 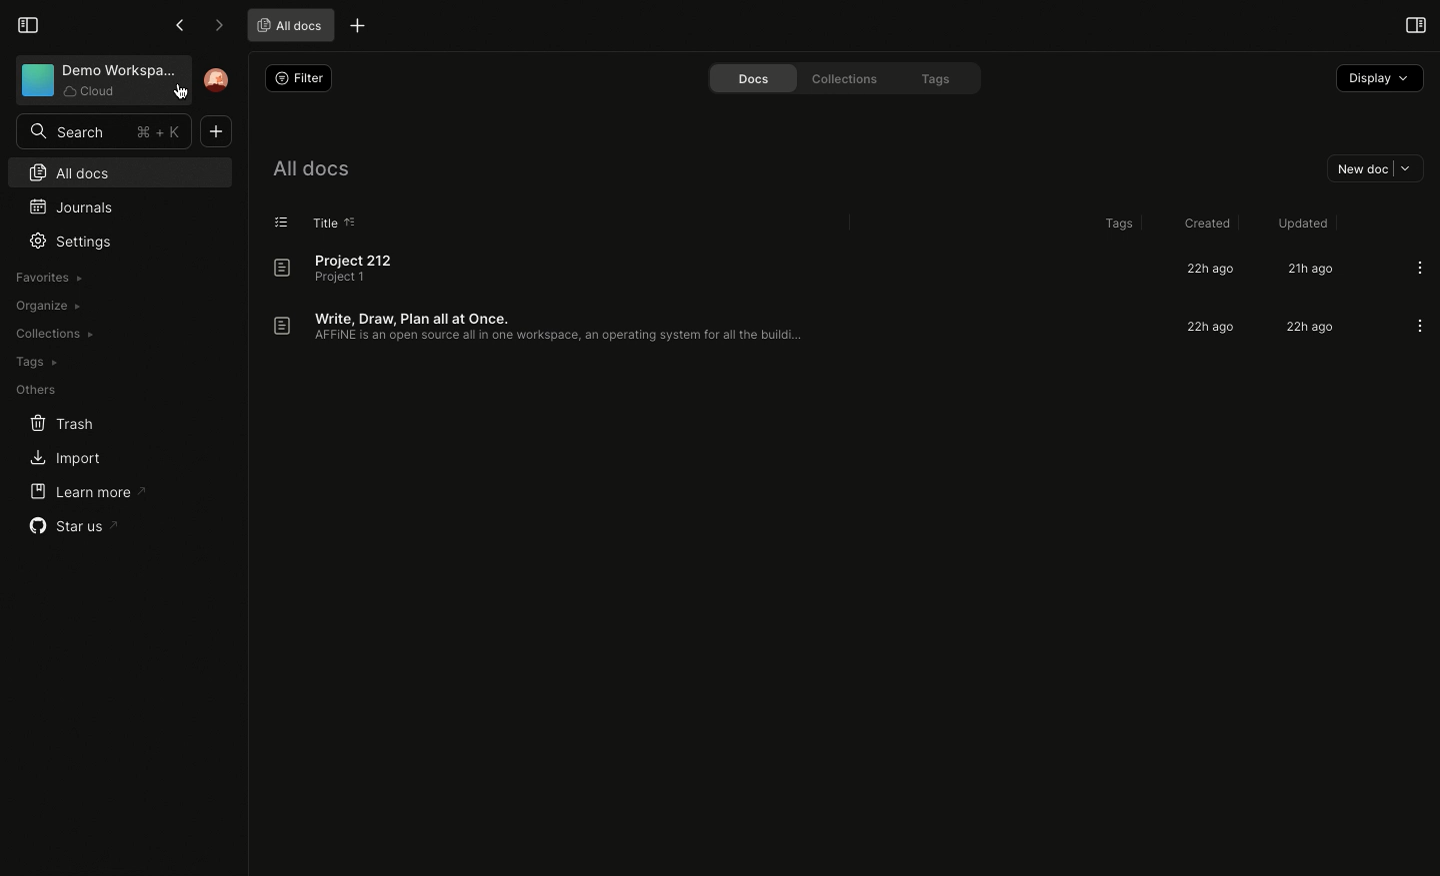 What do you see at coordinates (845, 79) in the screenshot?
I see `Collections` at bounding box center [845, 79].